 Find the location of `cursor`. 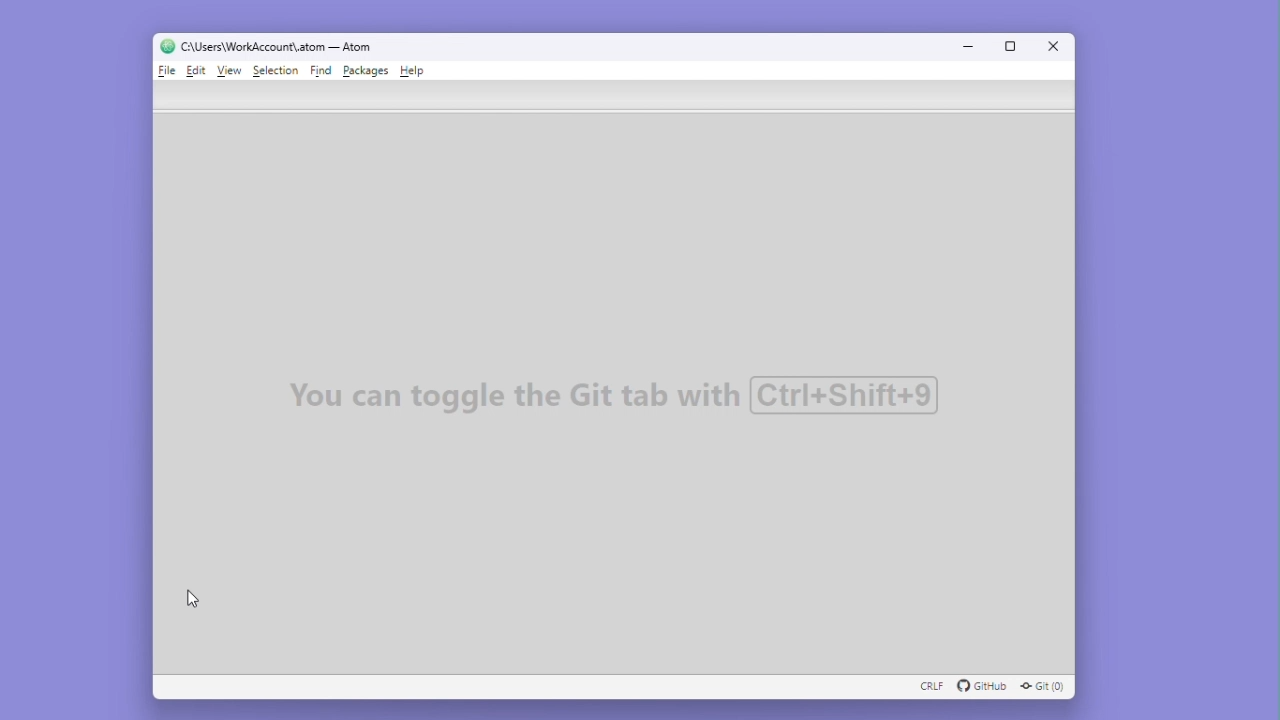

cursor is located at coordinates (191, 599).